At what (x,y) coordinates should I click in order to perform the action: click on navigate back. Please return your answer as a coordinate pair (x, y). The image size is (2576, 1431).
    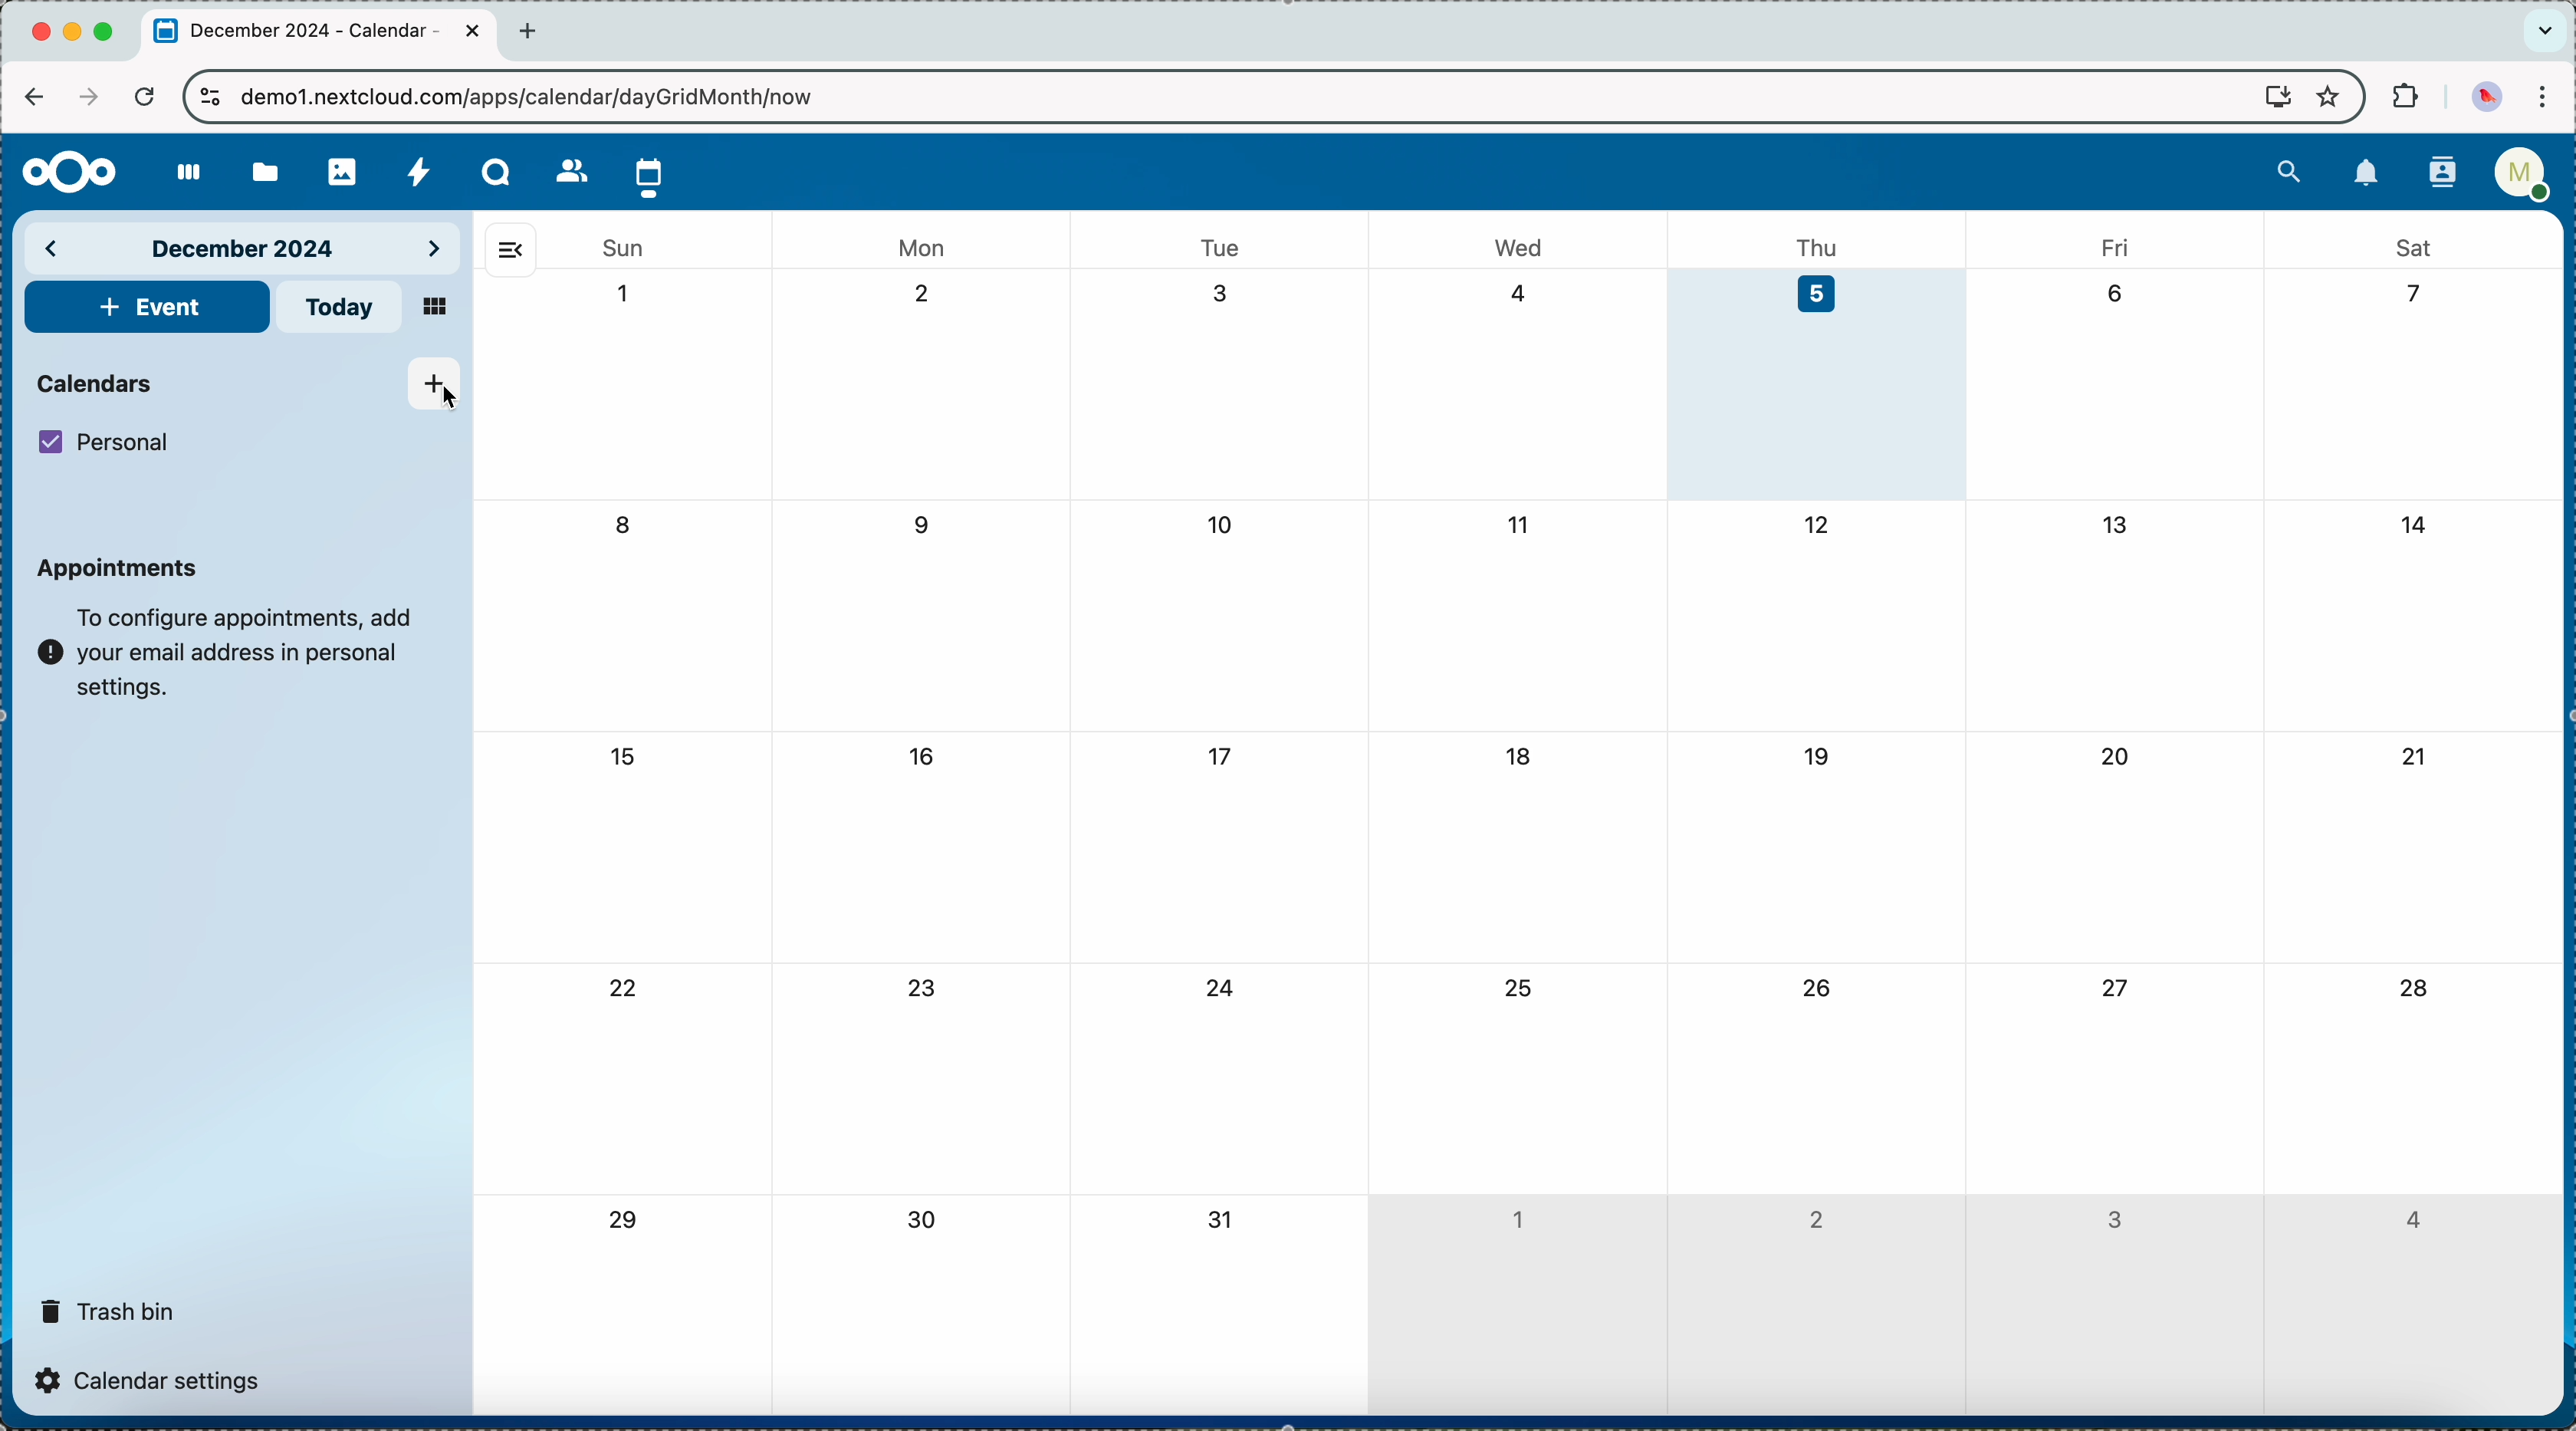
    Looking at the image, I should click on (34, 96).